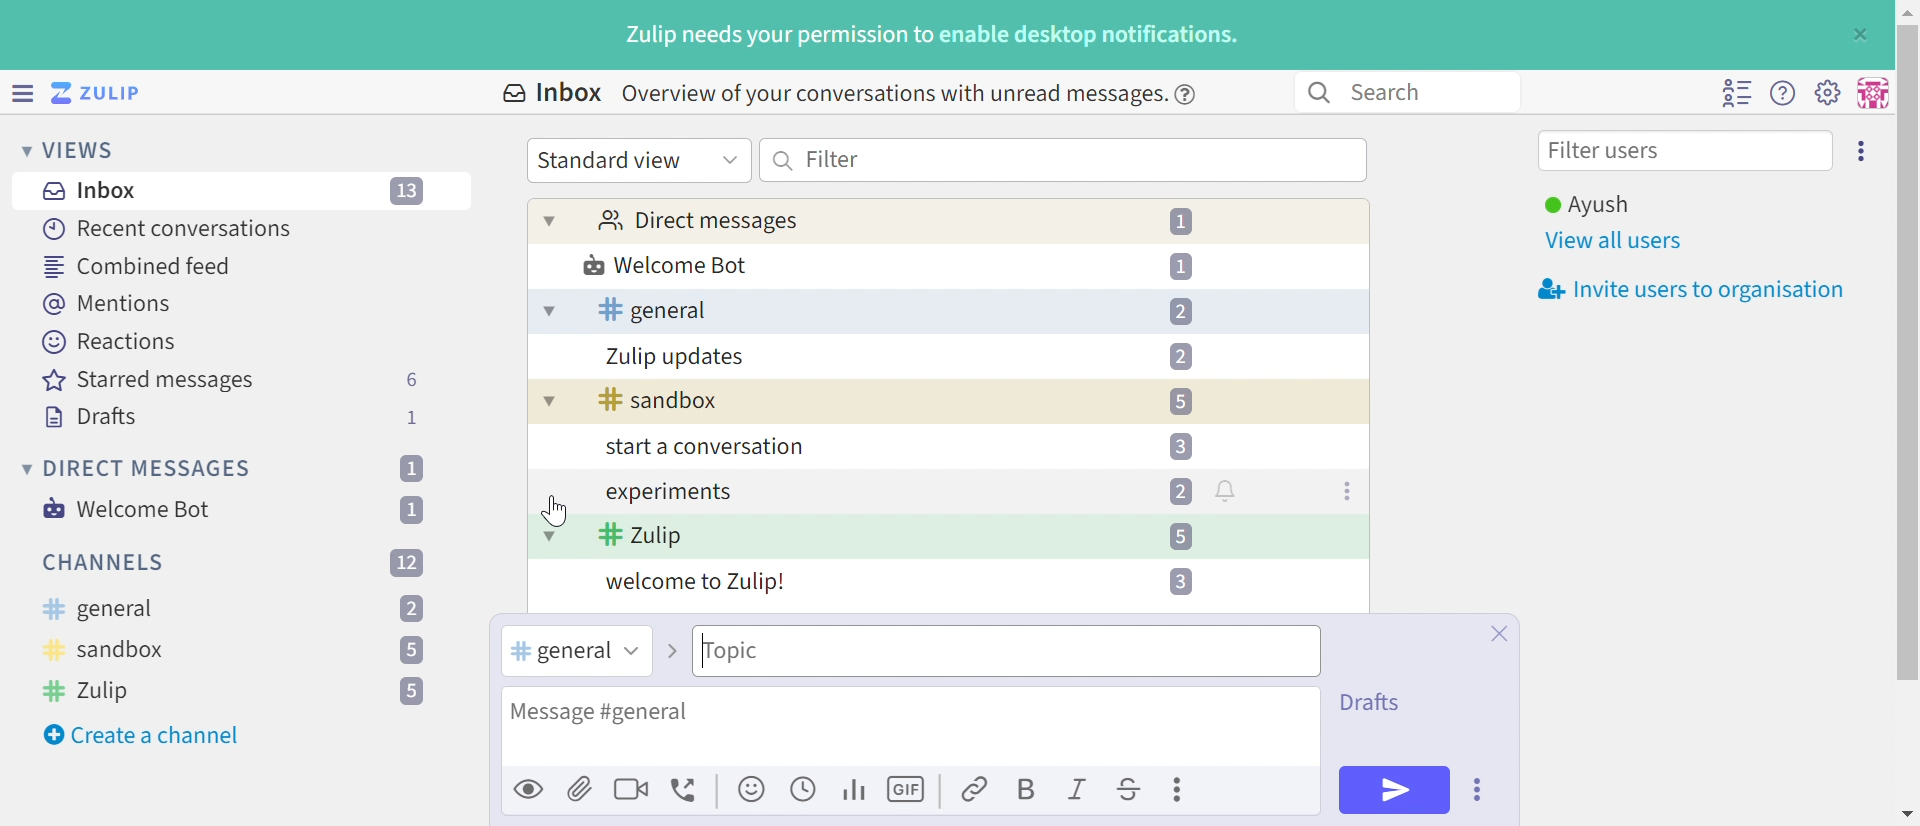  Describe the element at coordinates (547, 312) in the screenshot. I see `Drop Down` at that location.